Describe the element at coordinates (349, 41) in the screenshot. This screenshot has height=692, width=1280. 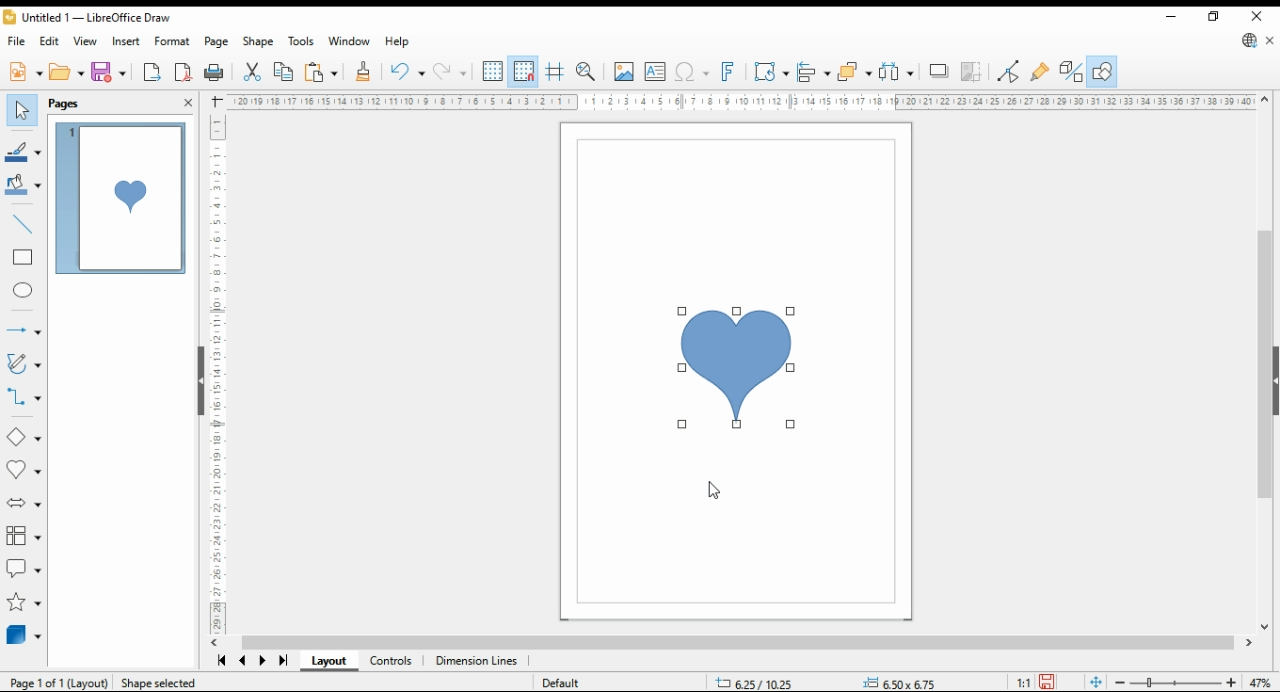
I see `window` at that location.